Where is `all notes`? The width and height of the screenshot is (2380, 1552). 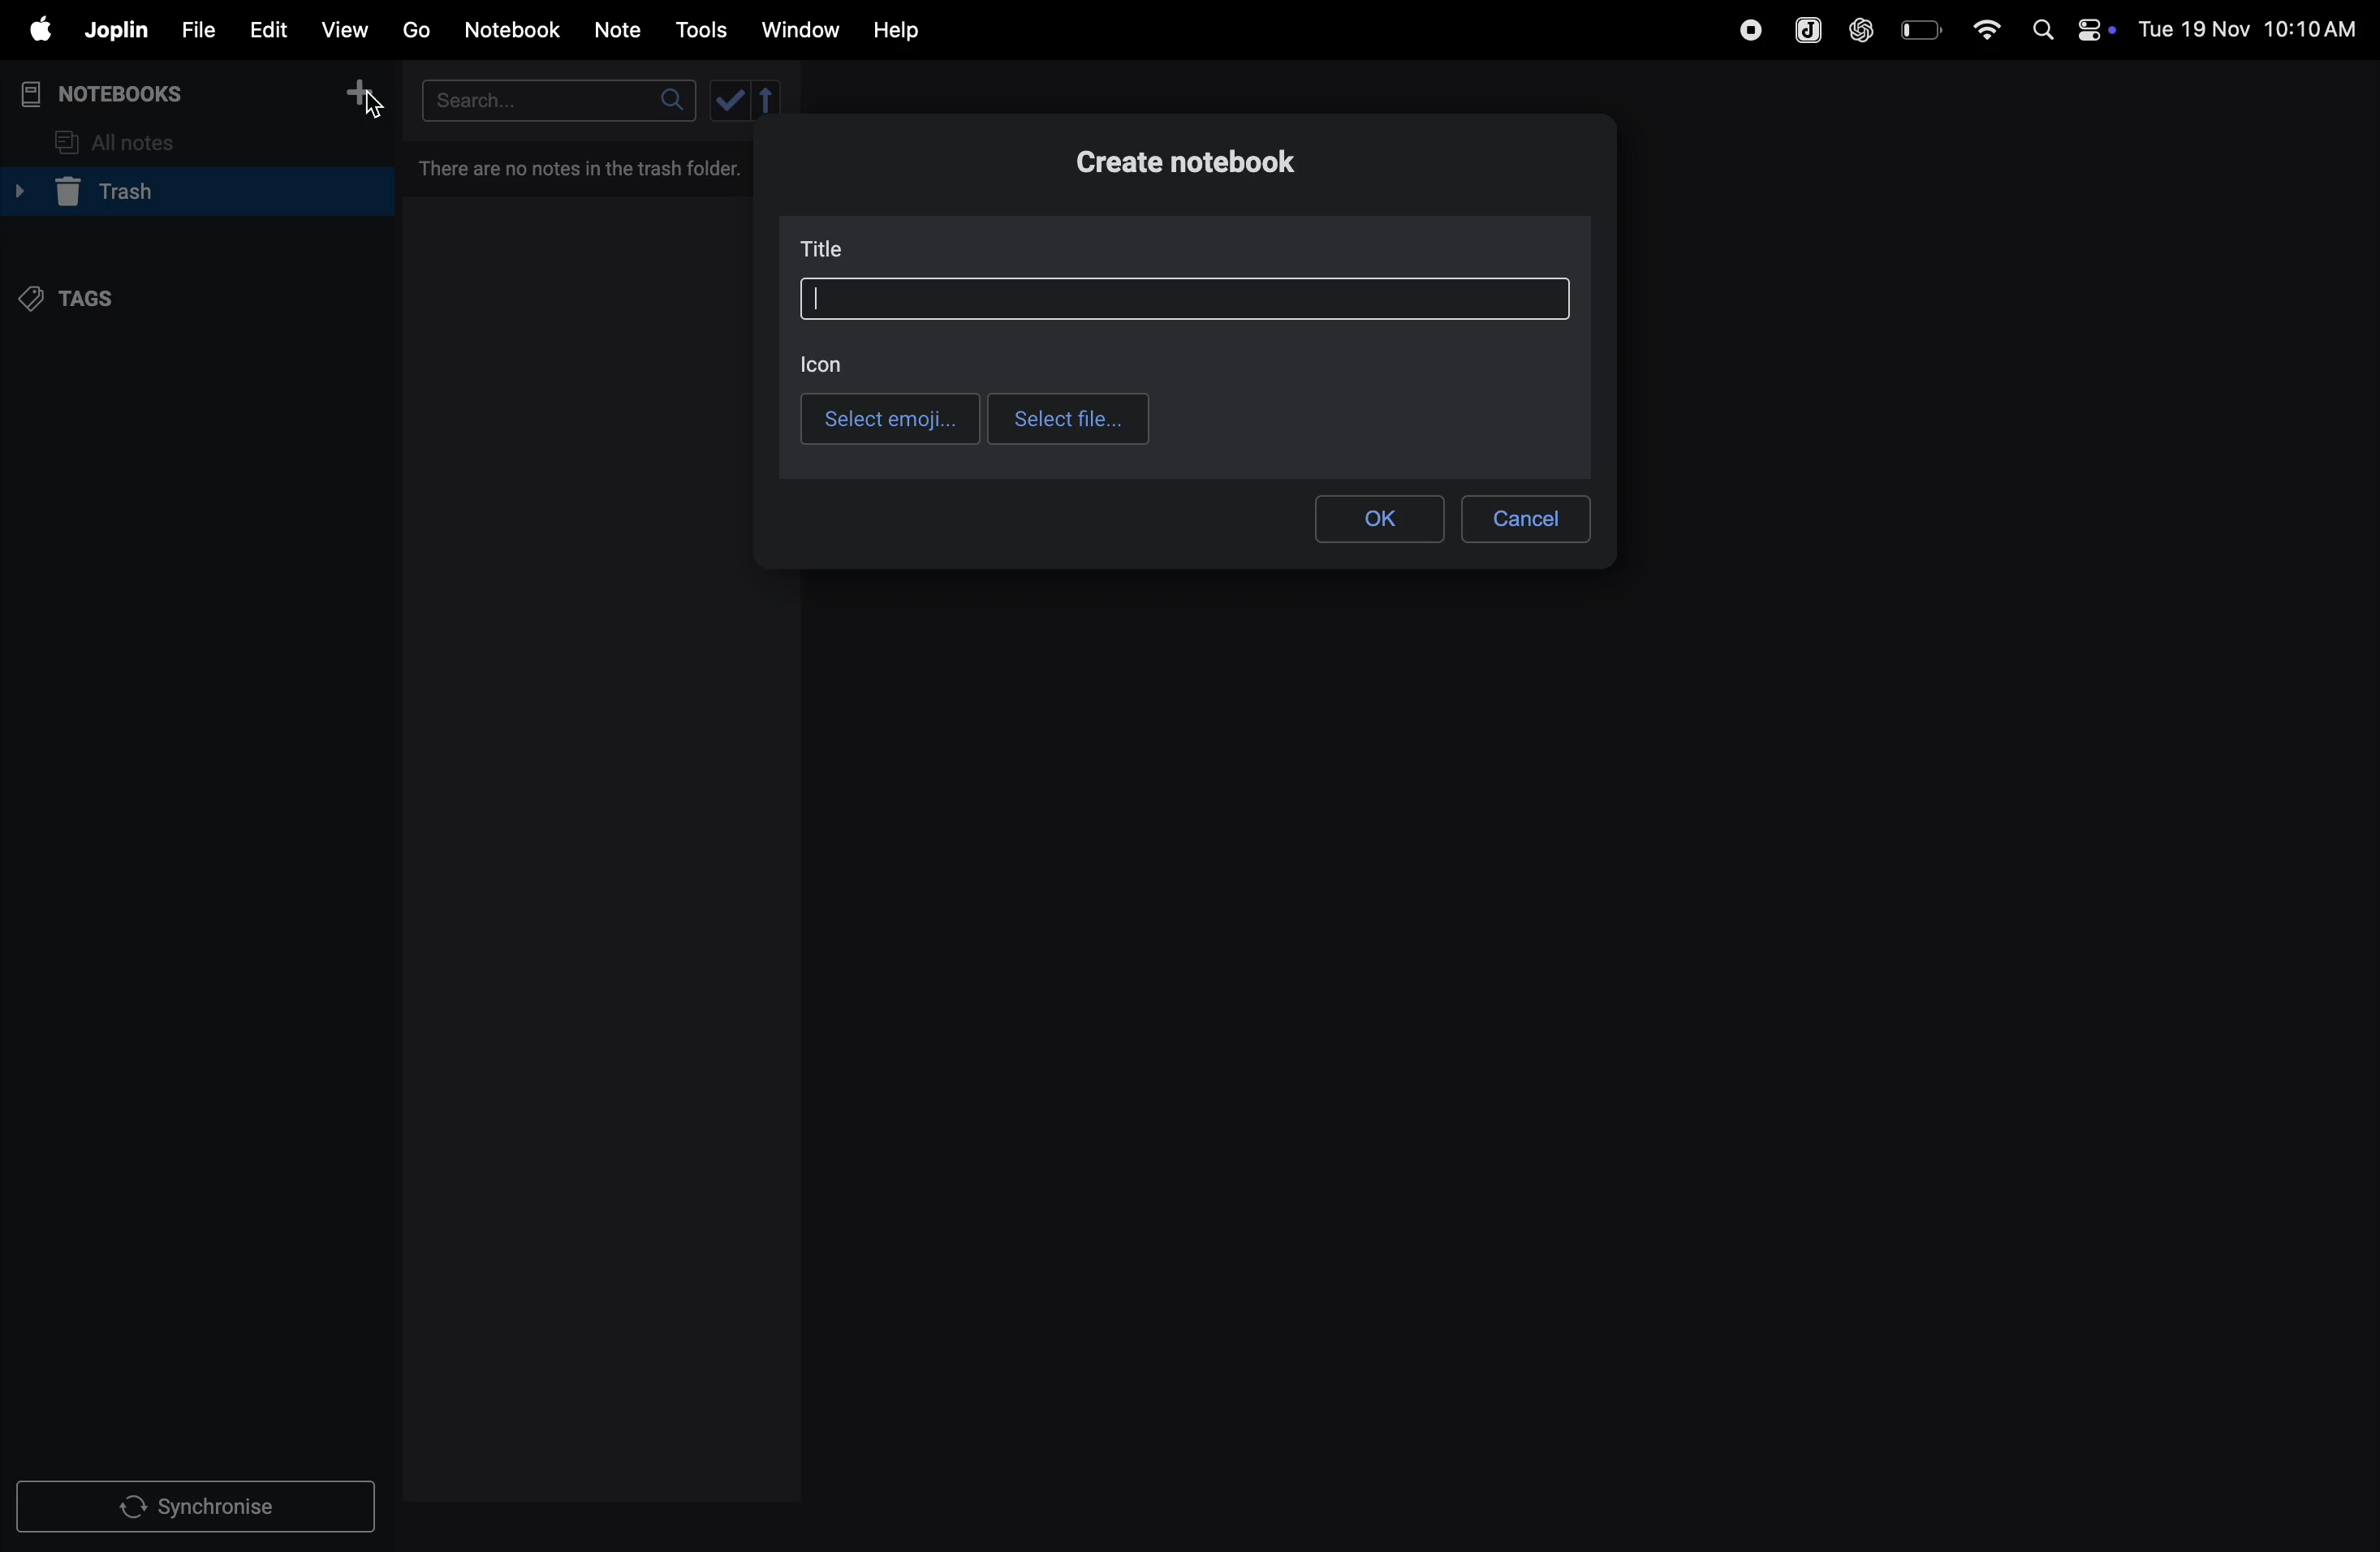
all notes is located at coordinates (131, 140).